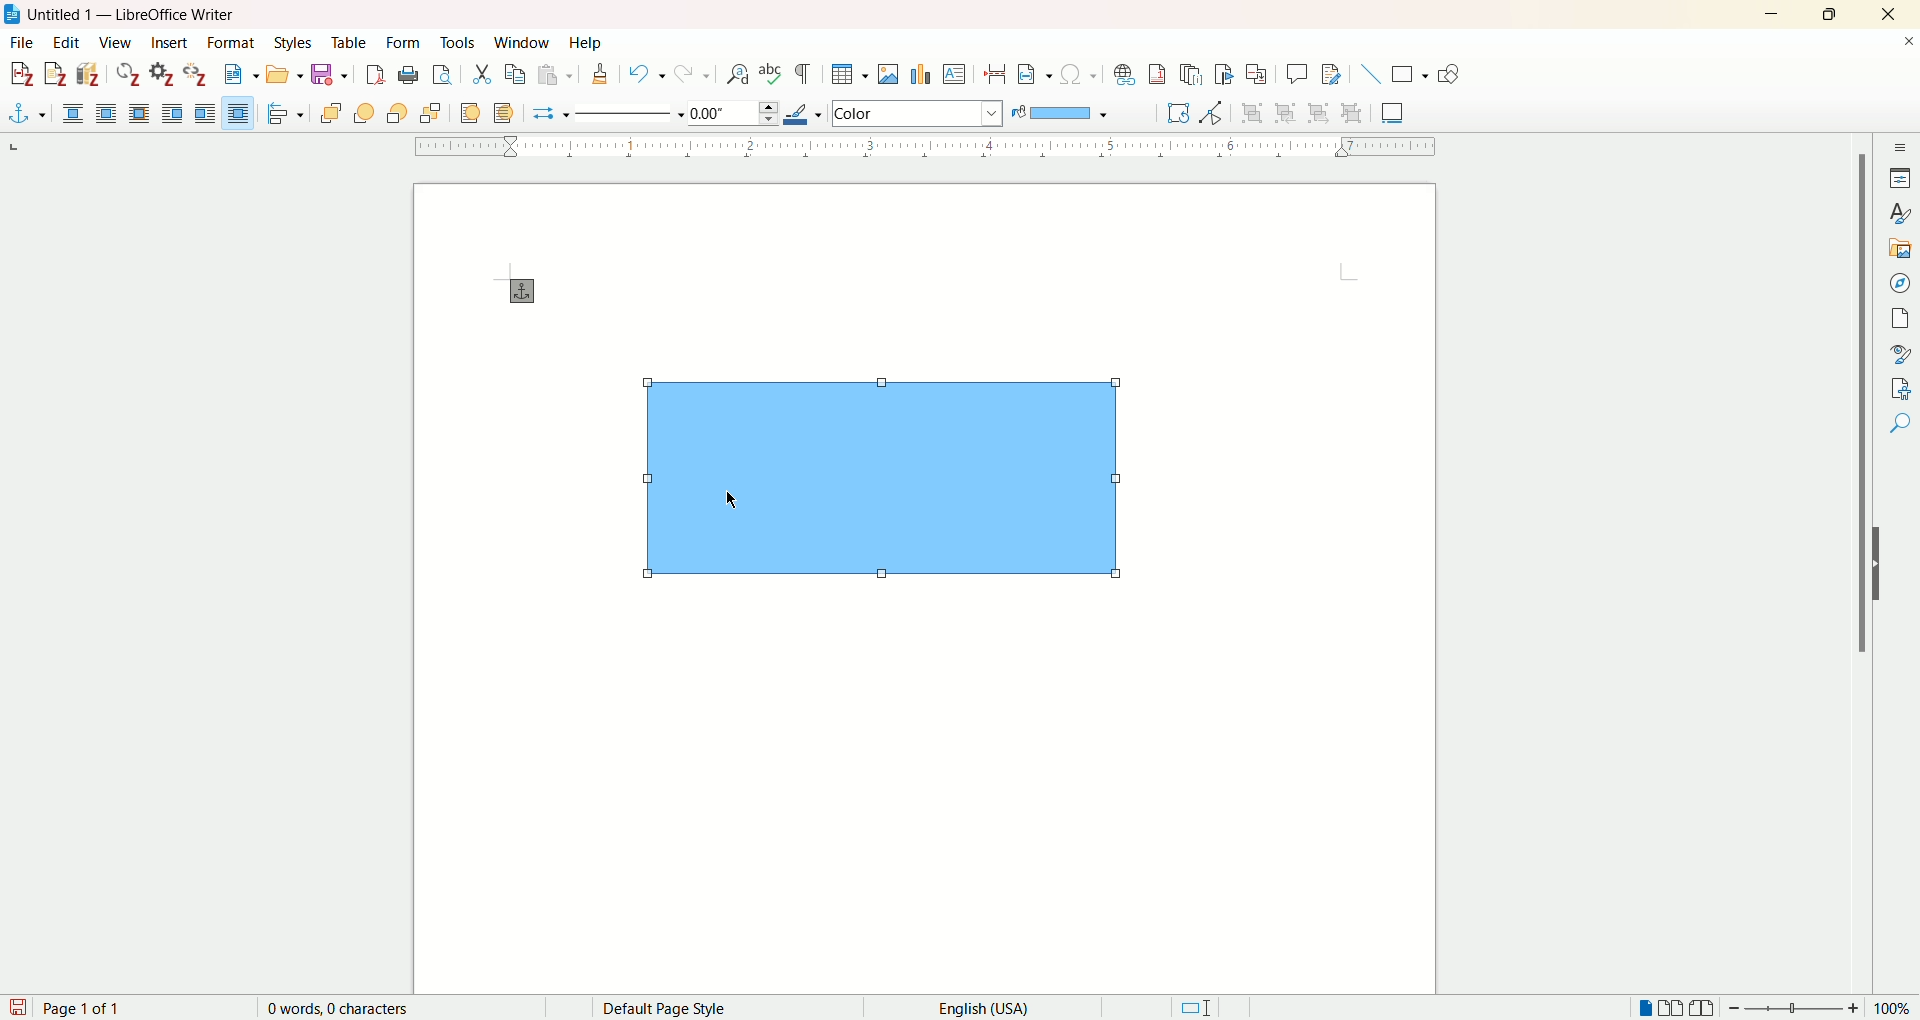  What do you see at coordinates (296, 42) in the screenshot?
I see `styles` at bounding box center [296, 42].